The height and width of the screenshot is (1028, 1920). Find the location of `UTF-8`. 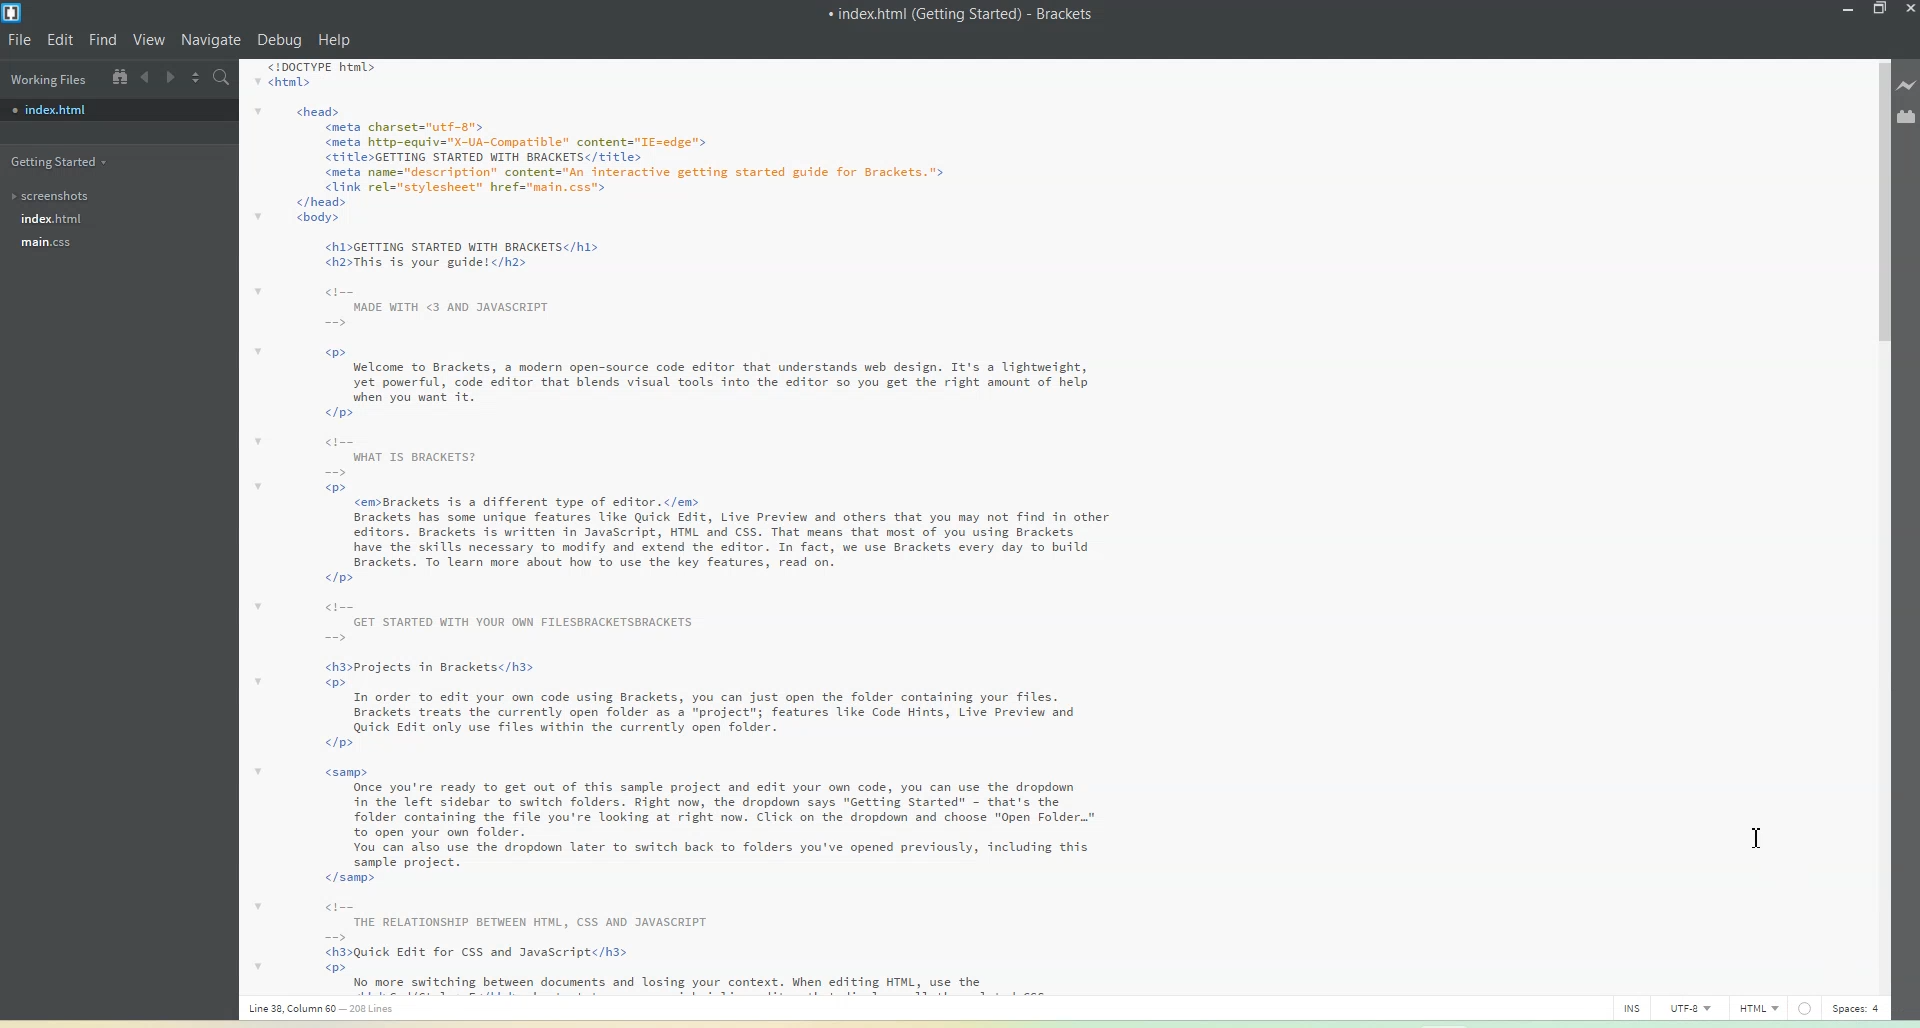

UTF-8 is located at coordinates (1684, 1007).